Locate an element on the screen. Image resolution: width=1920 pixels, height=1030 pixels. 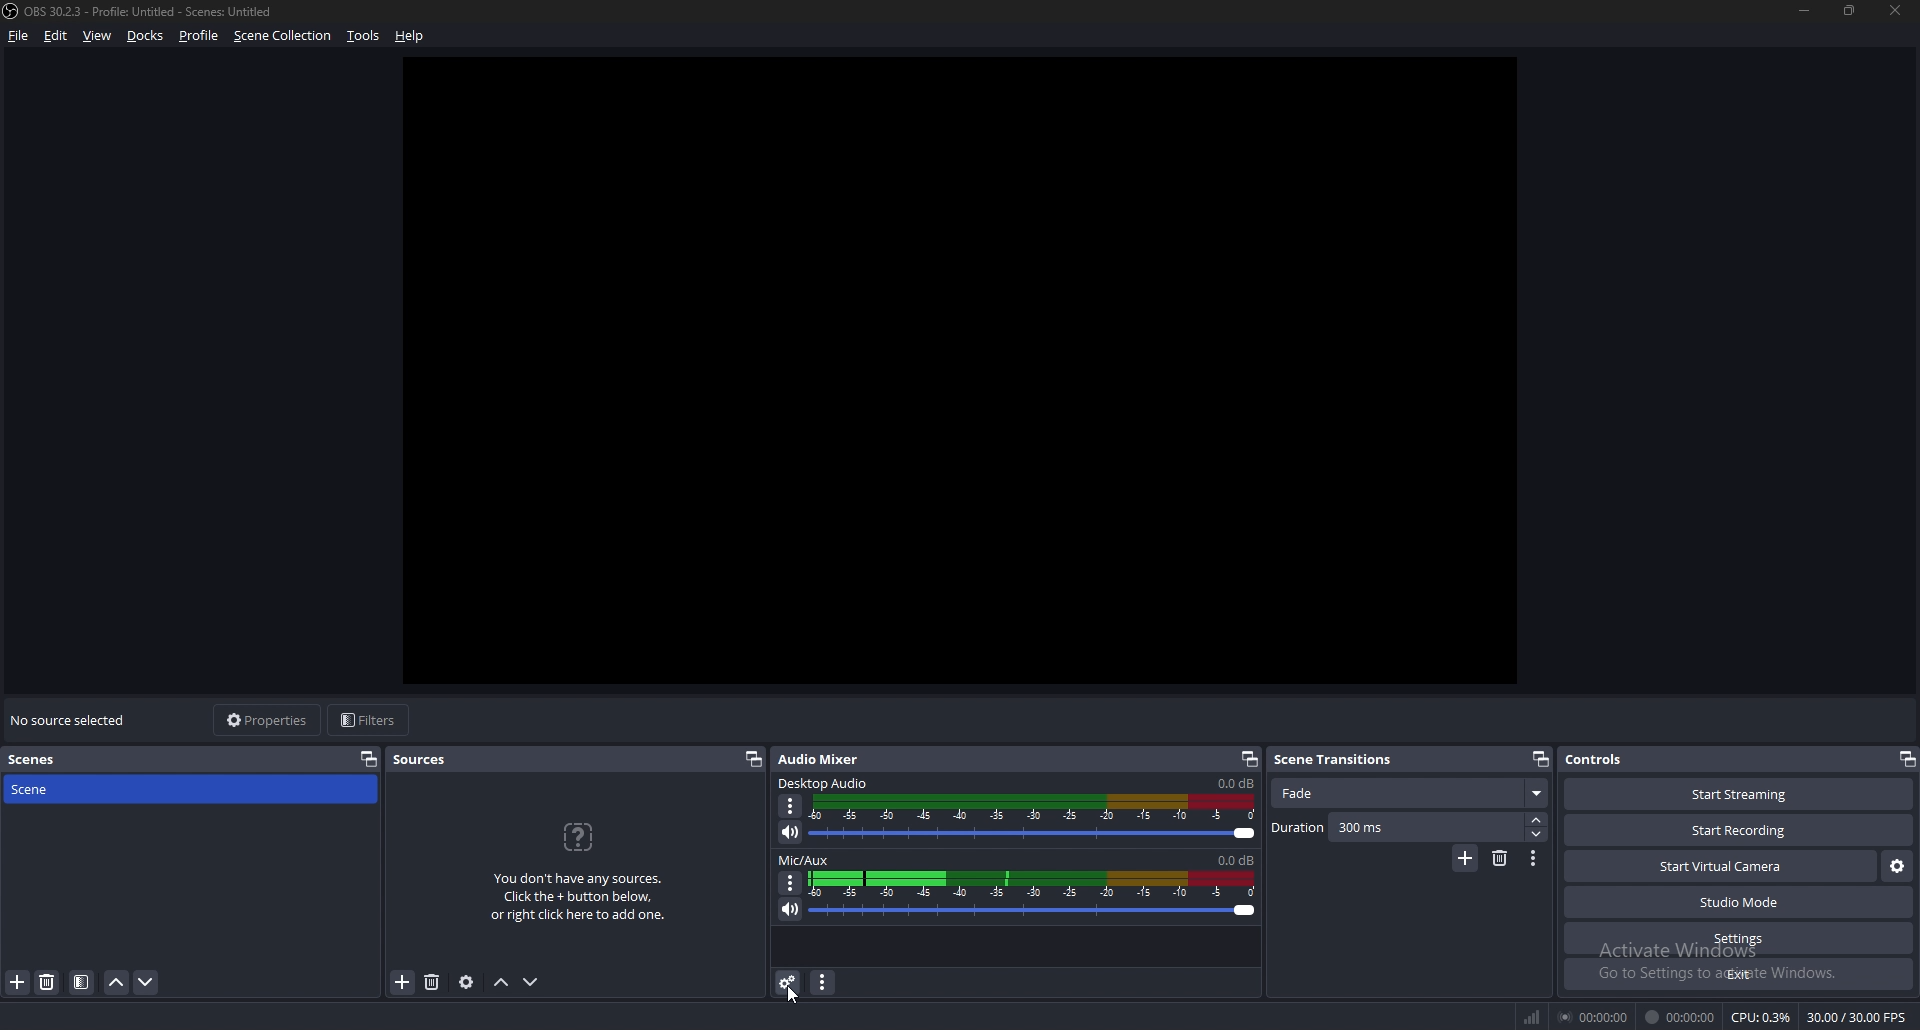
start streaming is located at coordinates (1727, 795).